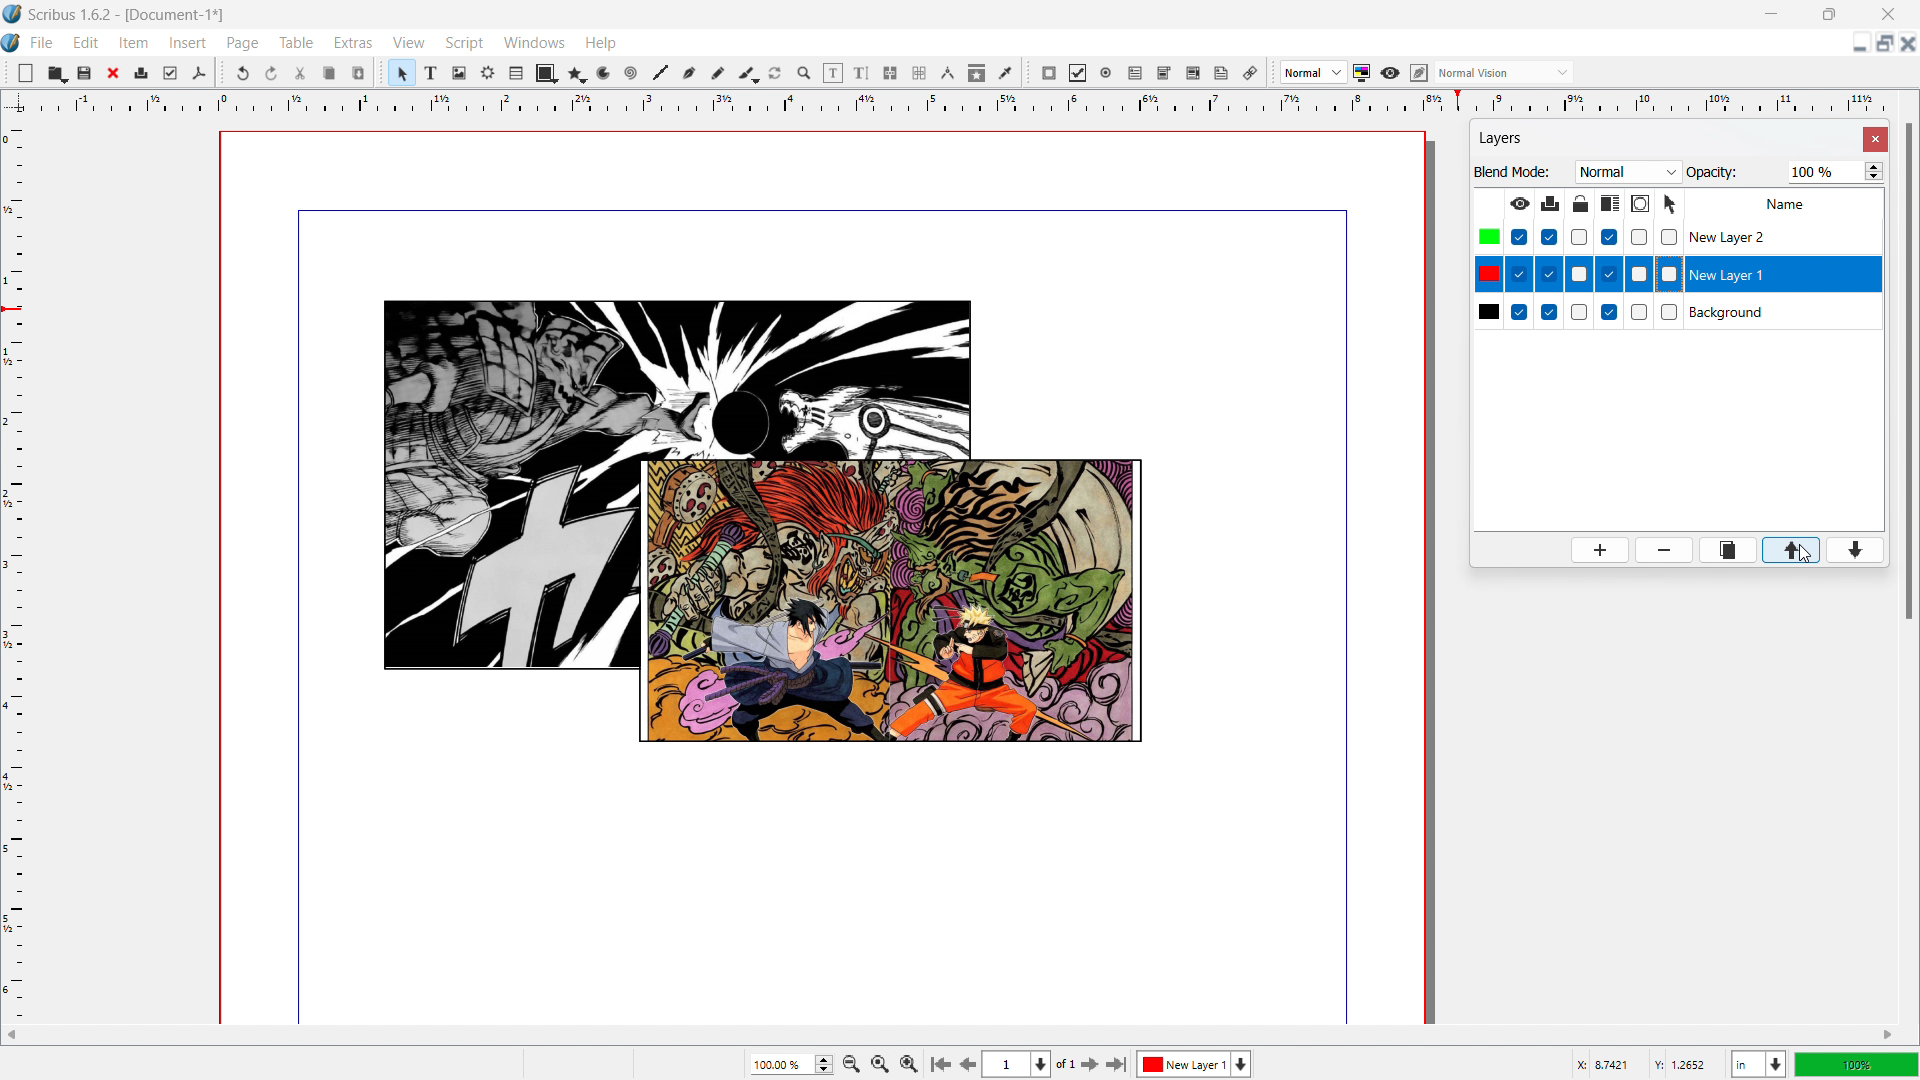 This screenshot has width=1920, height=1080. I want to click on colors, so click(1489, 273).